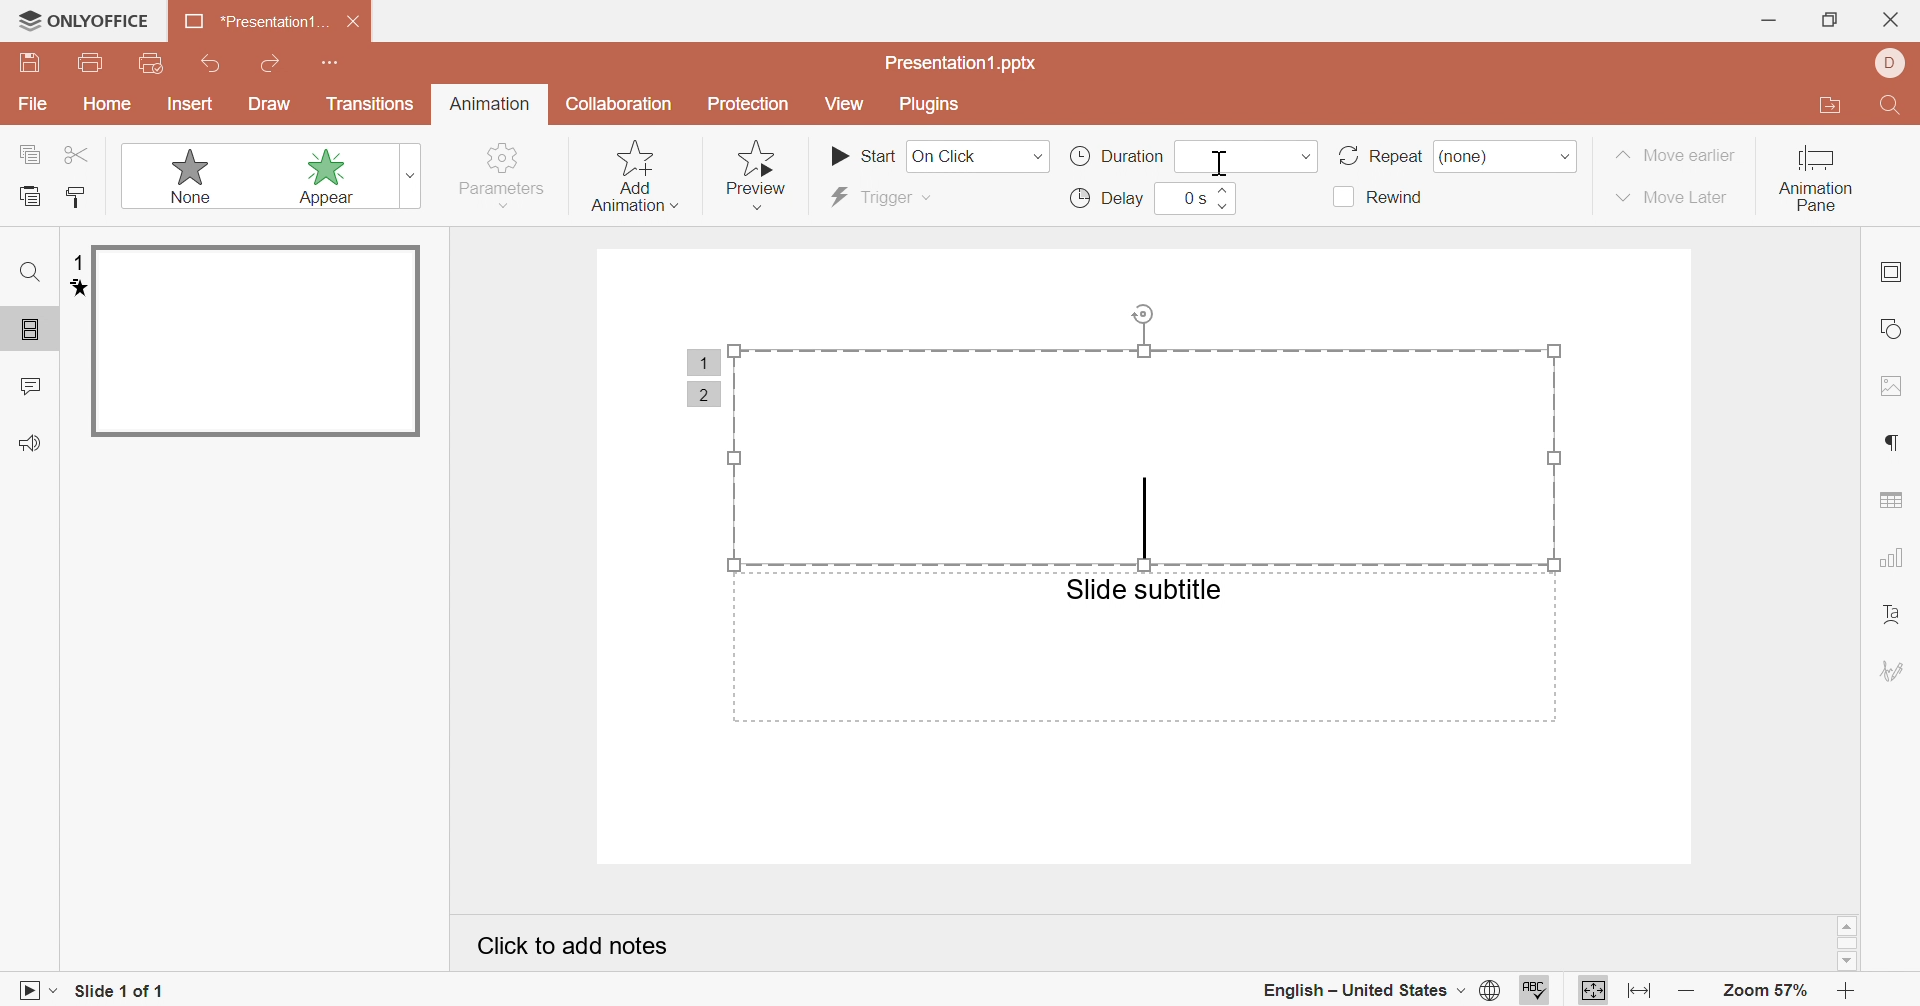 This screenshot has height=1006, width=1920. I want to click on collaboration, so click(621, 105).